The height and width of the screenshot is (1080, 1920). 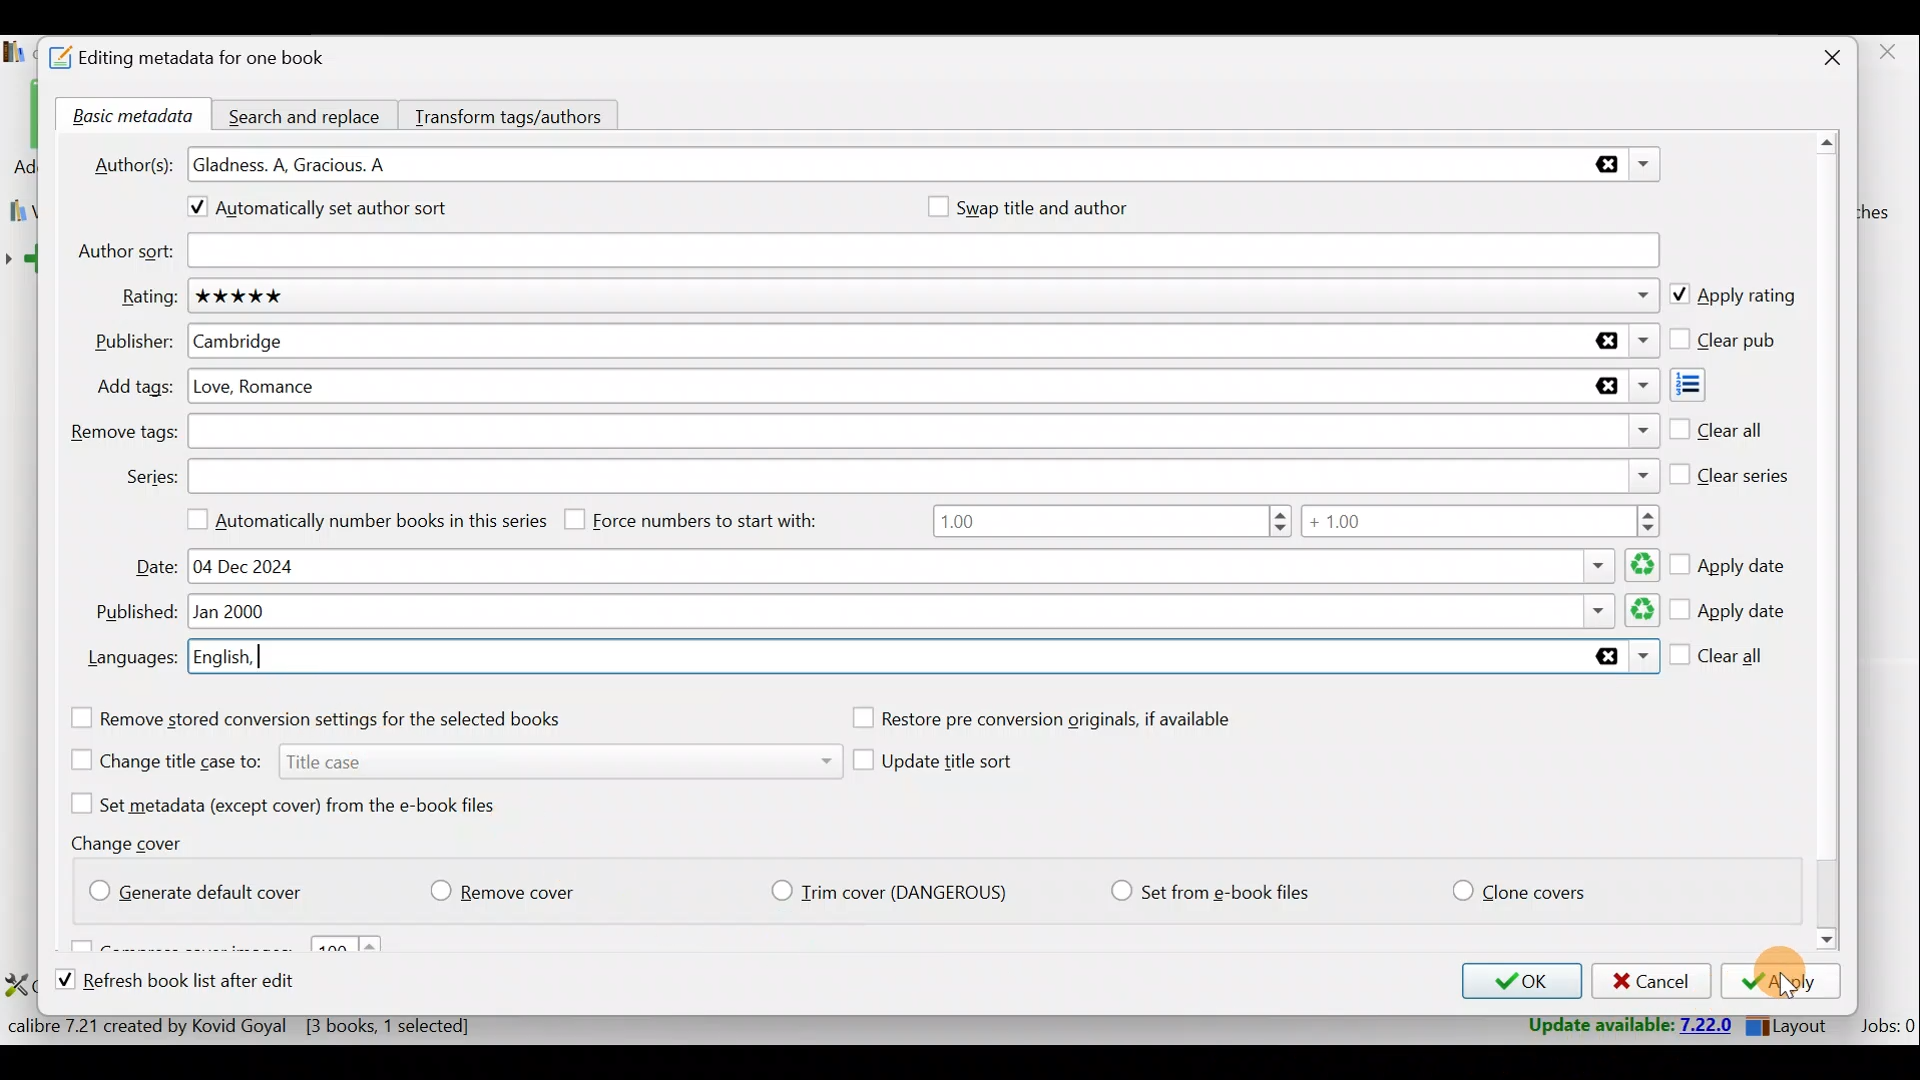 I want to click on Author sort, so click(x=922, y=252).